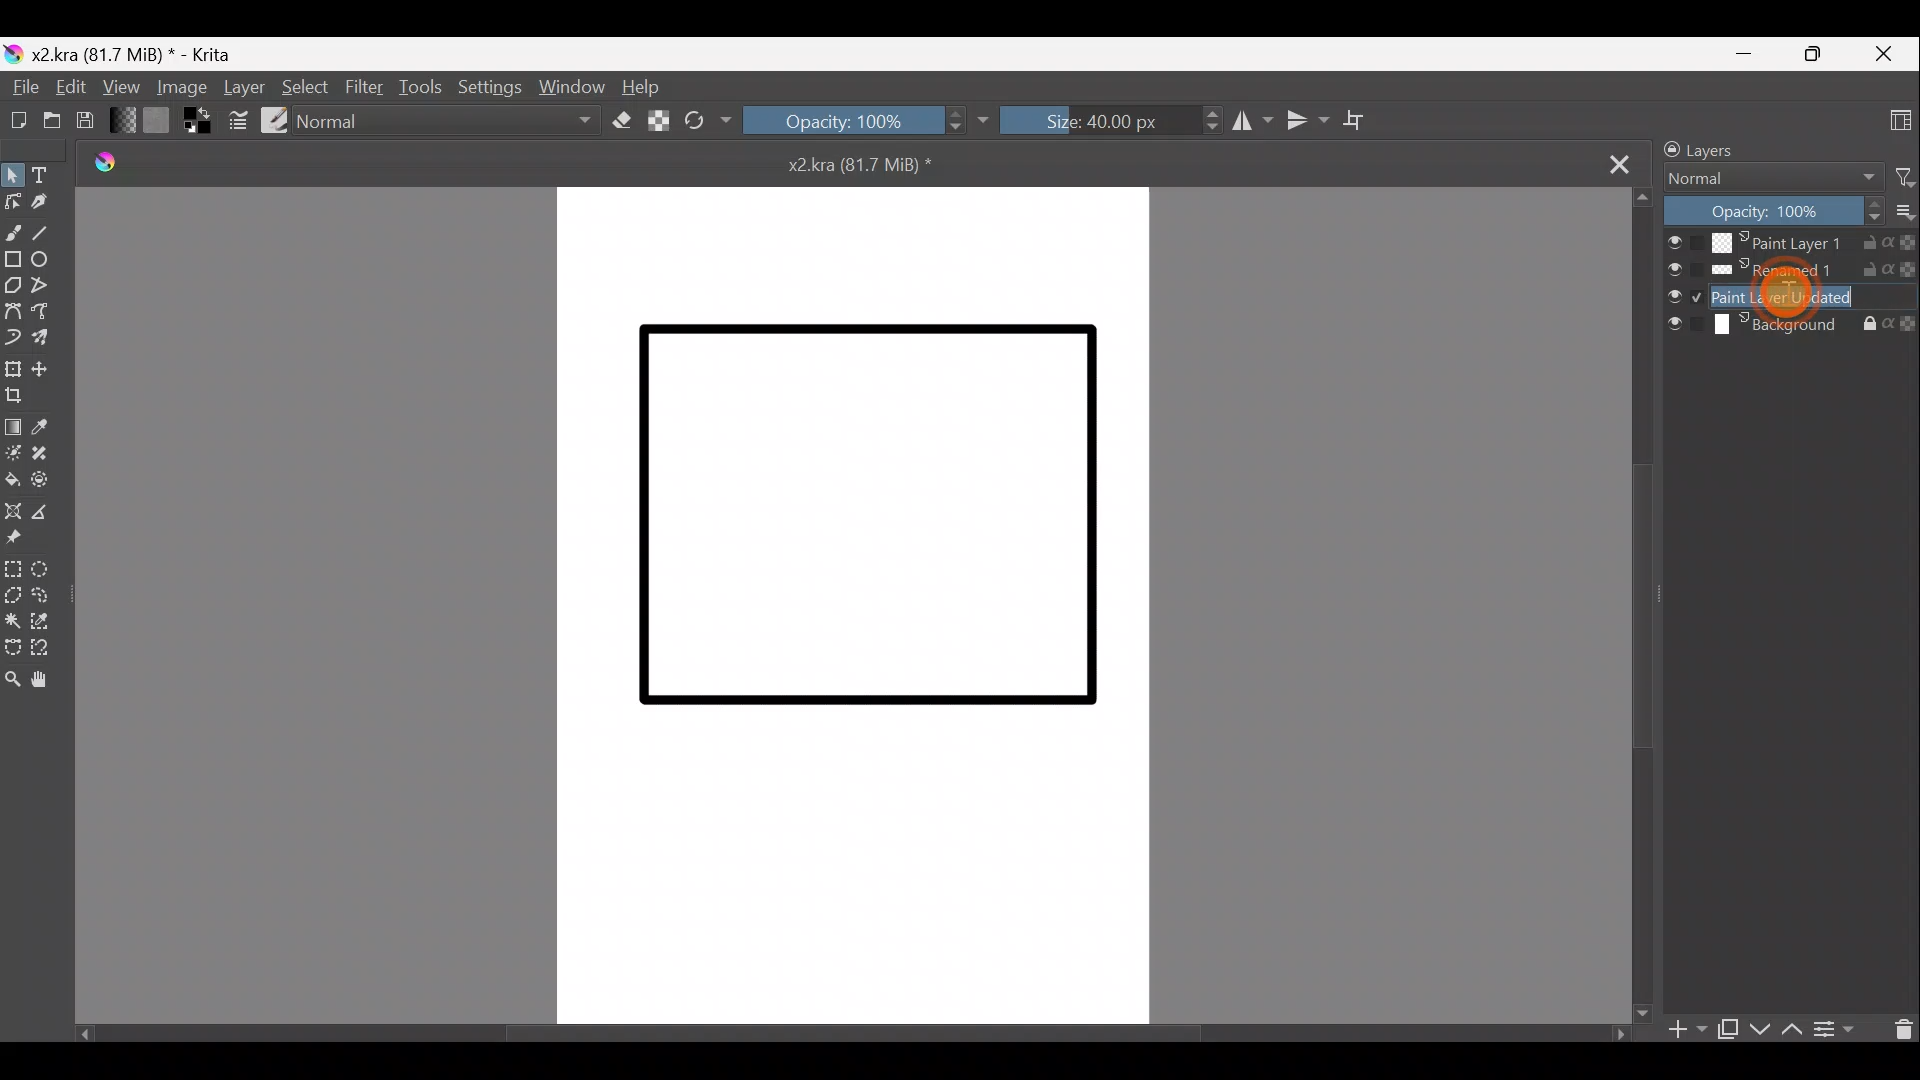 This screenshot has height=1080, width=1920. I want to click on Pan tool, so click(46, 679).